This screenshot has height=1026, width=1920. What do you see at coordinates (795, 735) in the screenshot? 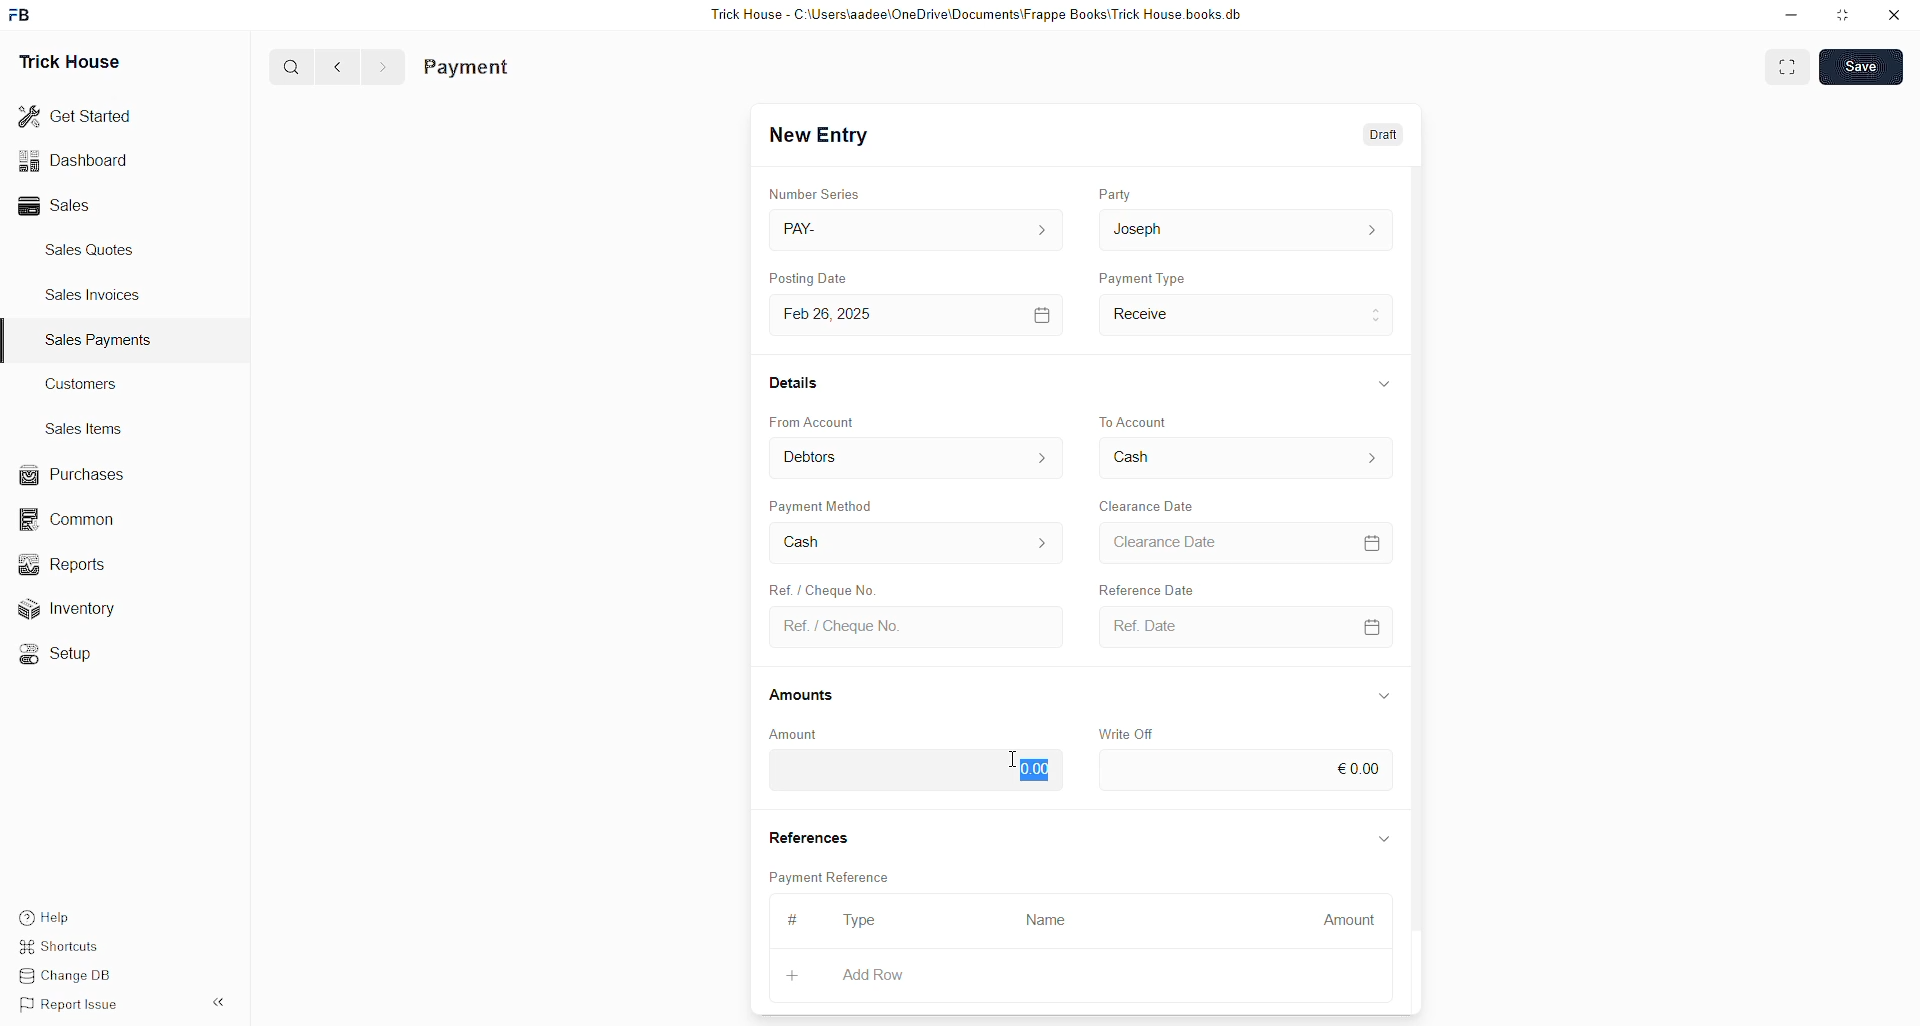
I see `Amount` at bounding box center [795, 735].